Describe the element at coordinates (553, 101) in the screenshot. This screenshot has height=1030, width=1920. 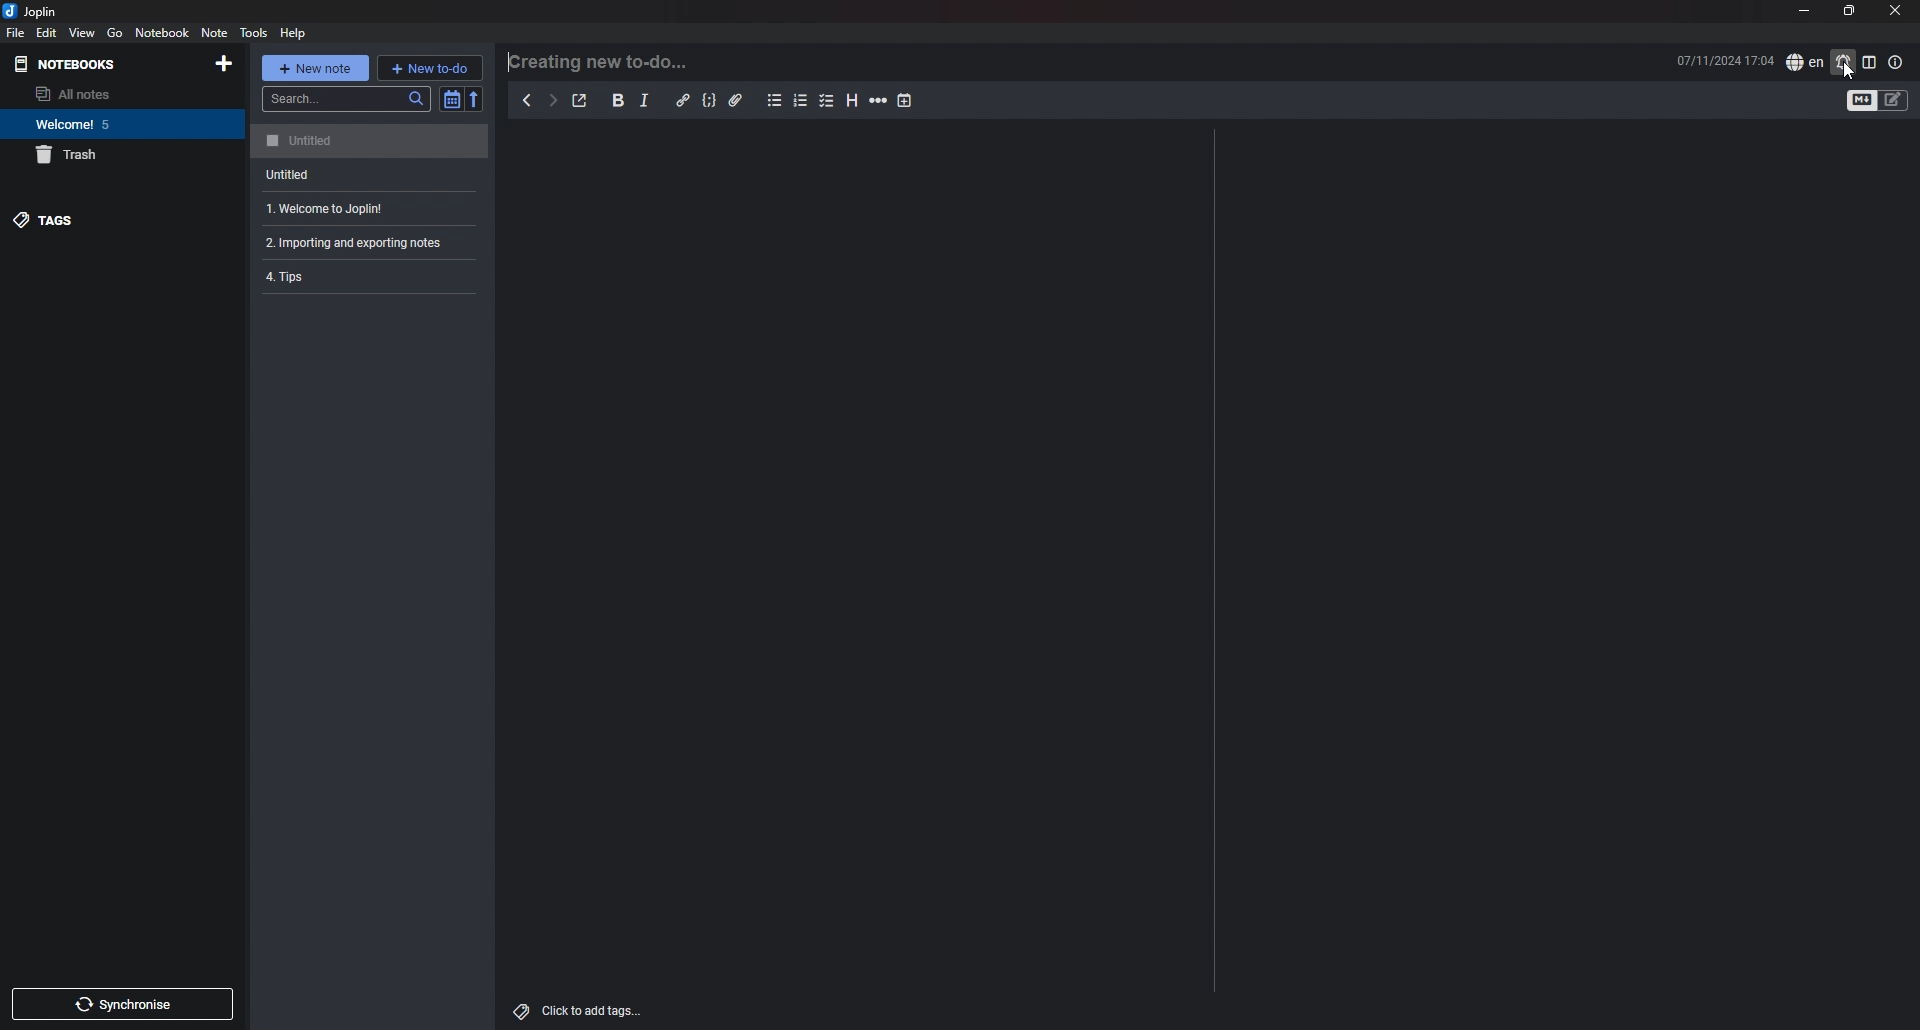
I see `forward` at that location.